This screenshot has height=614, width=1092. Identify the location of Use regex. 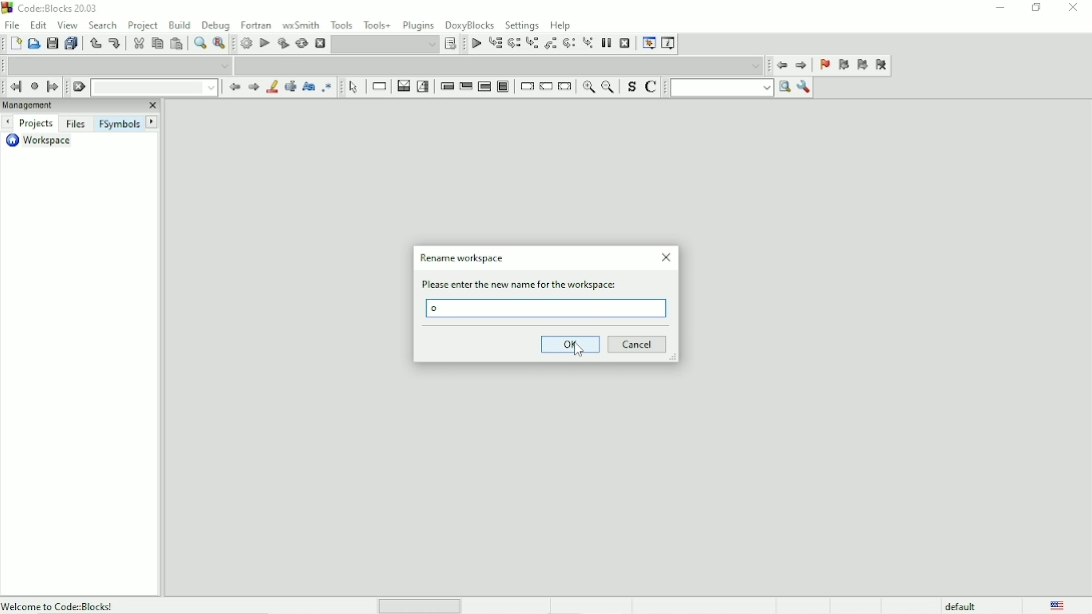
(326, 87).